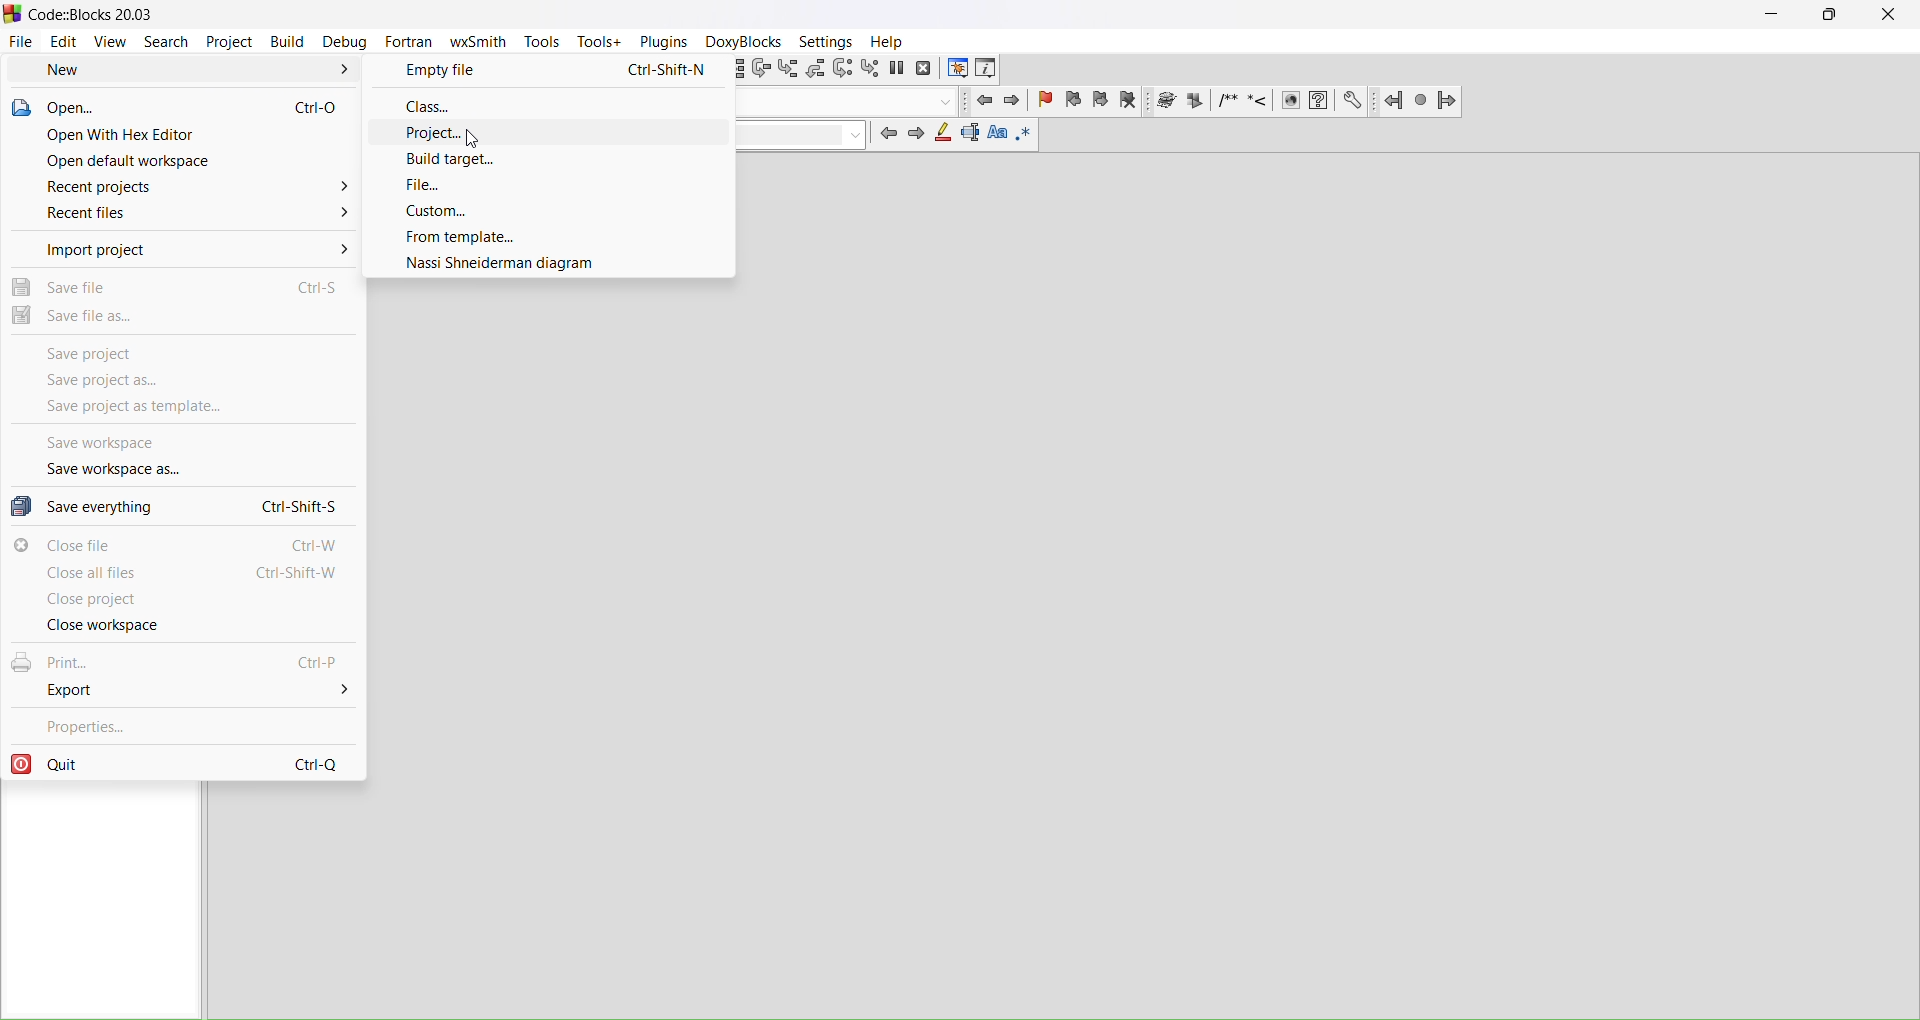 The height and width of the screenshot is (1020, 1920). What do you see at coordinates (477, 43) in the screenshot?
I see `wxSmith` at bounding box center [477, 43].